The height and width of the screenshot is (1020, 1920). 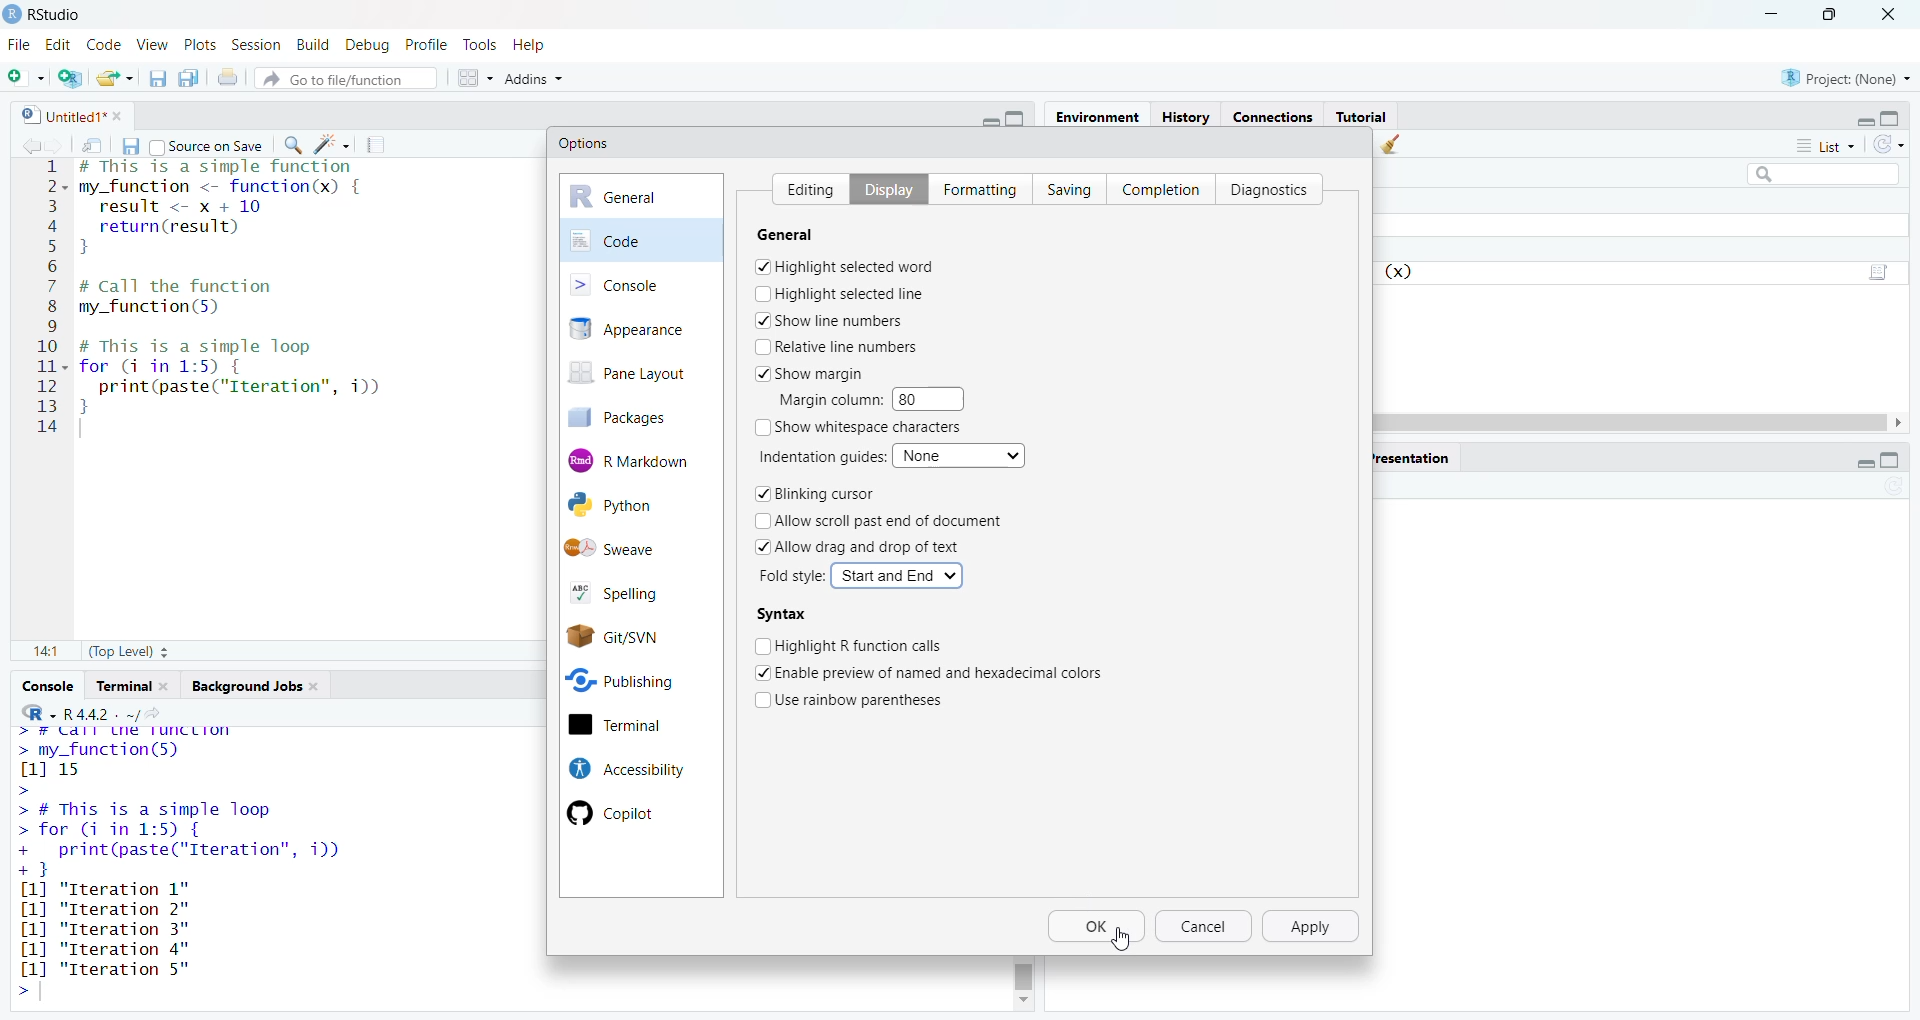 What do you see at coordinates (1634, 422) in the screenshot?
I see `scrollbar` at bounding box center [1634, 422].